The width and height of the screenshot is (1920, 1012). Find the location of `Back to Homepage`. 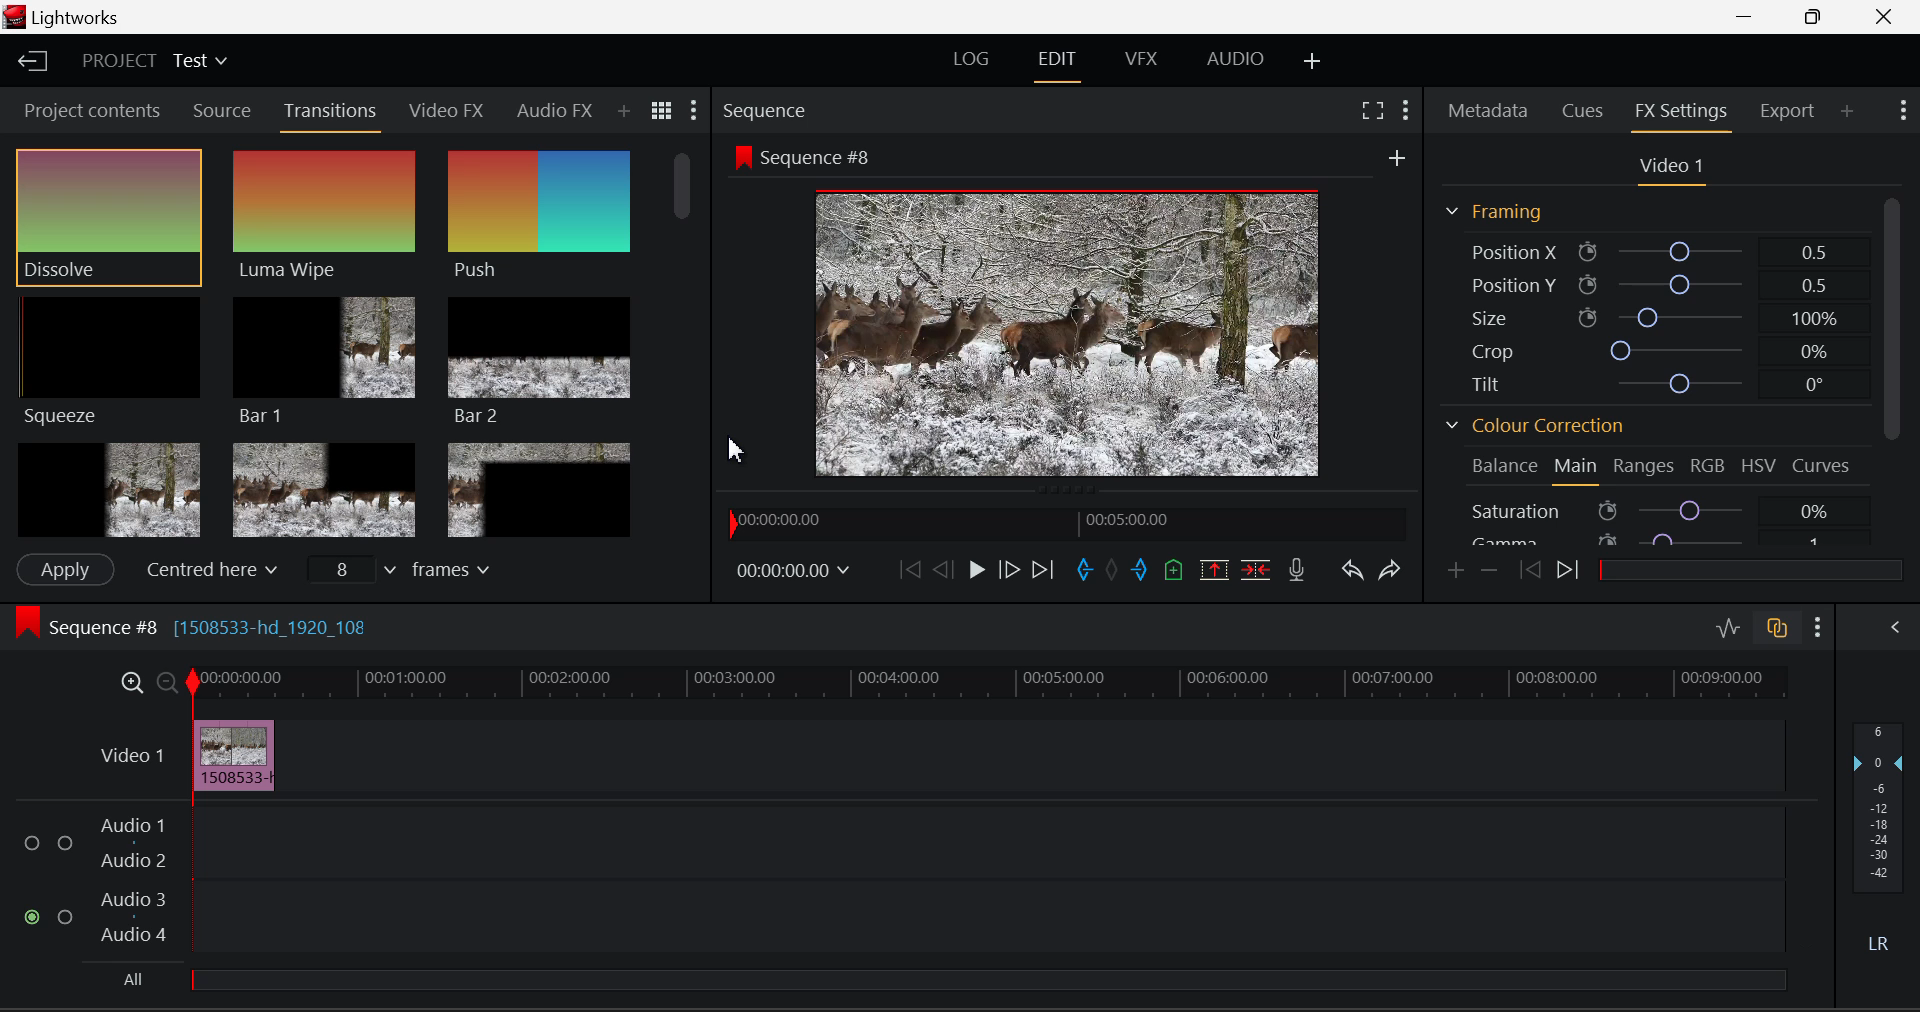

Back to Homepage is located at coordinates (38, 63).